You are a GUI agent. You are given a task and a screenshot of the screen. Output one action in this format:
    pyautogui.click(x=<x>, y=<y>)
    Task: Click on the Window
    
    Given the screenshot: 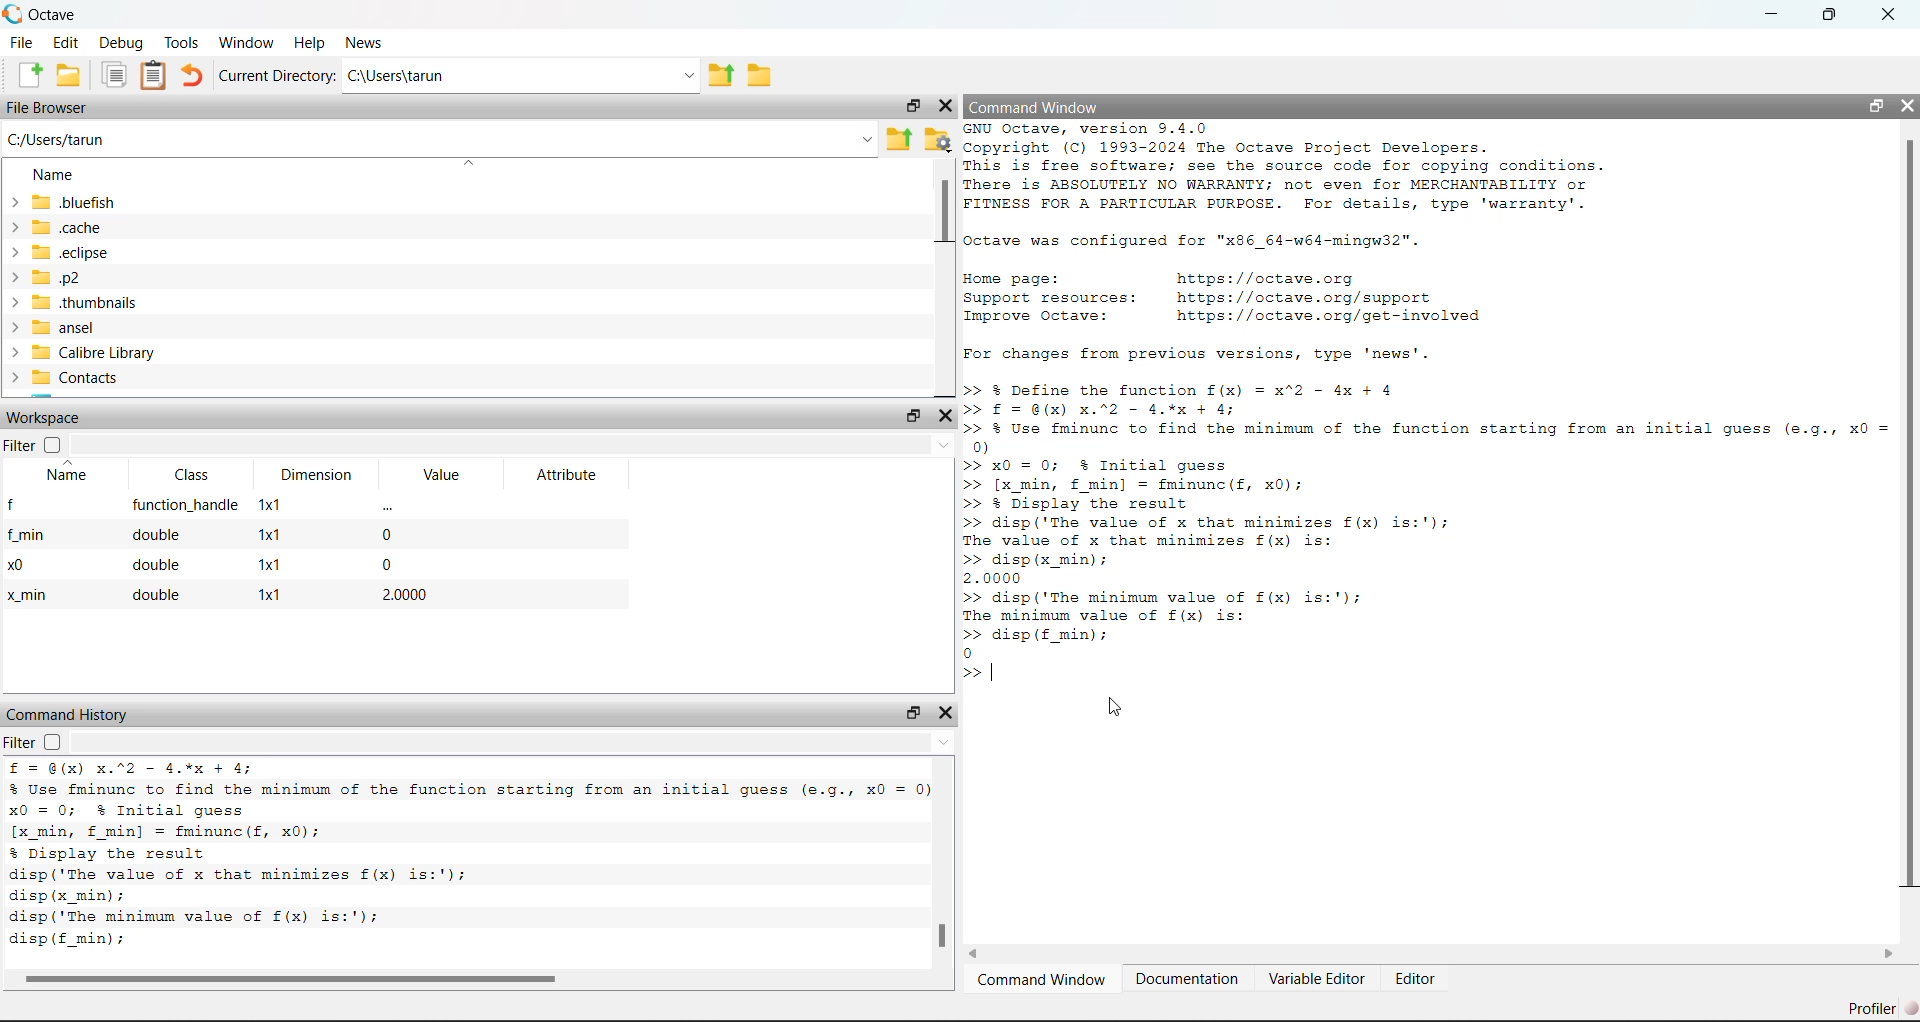 What is the action you would take?
    pyautogui.click(x=246, y=40)
    